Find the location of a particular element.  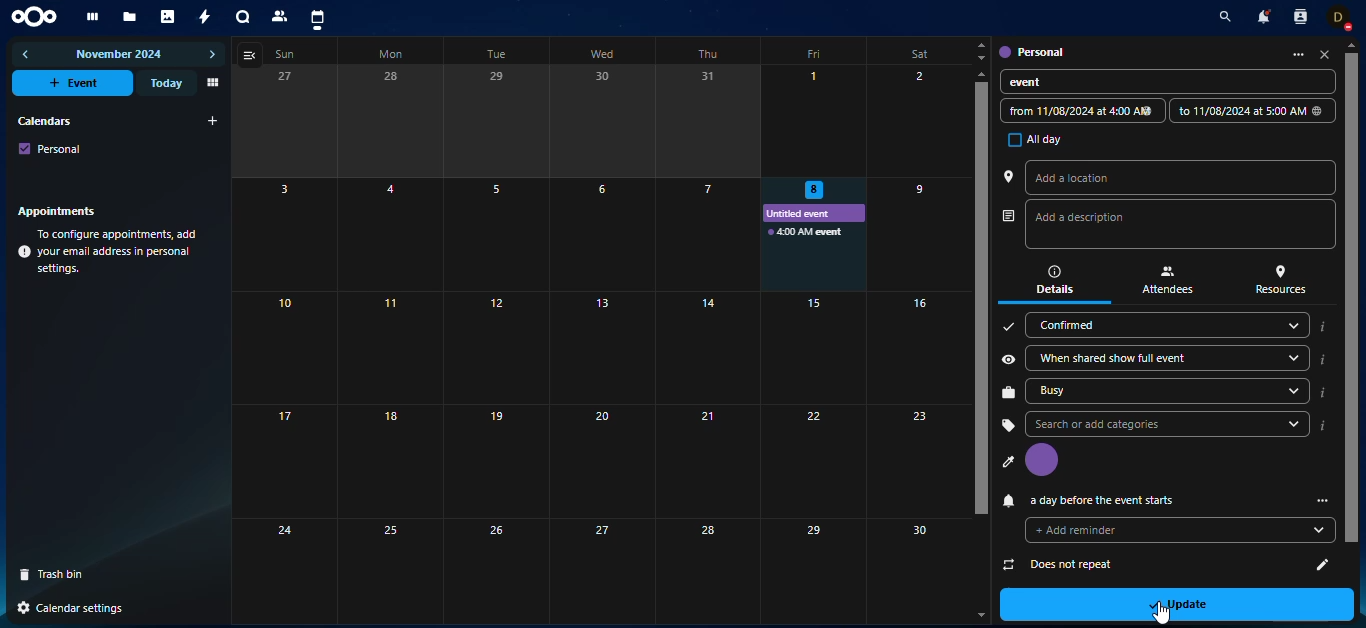

30 is located at coordinates (605, 122).